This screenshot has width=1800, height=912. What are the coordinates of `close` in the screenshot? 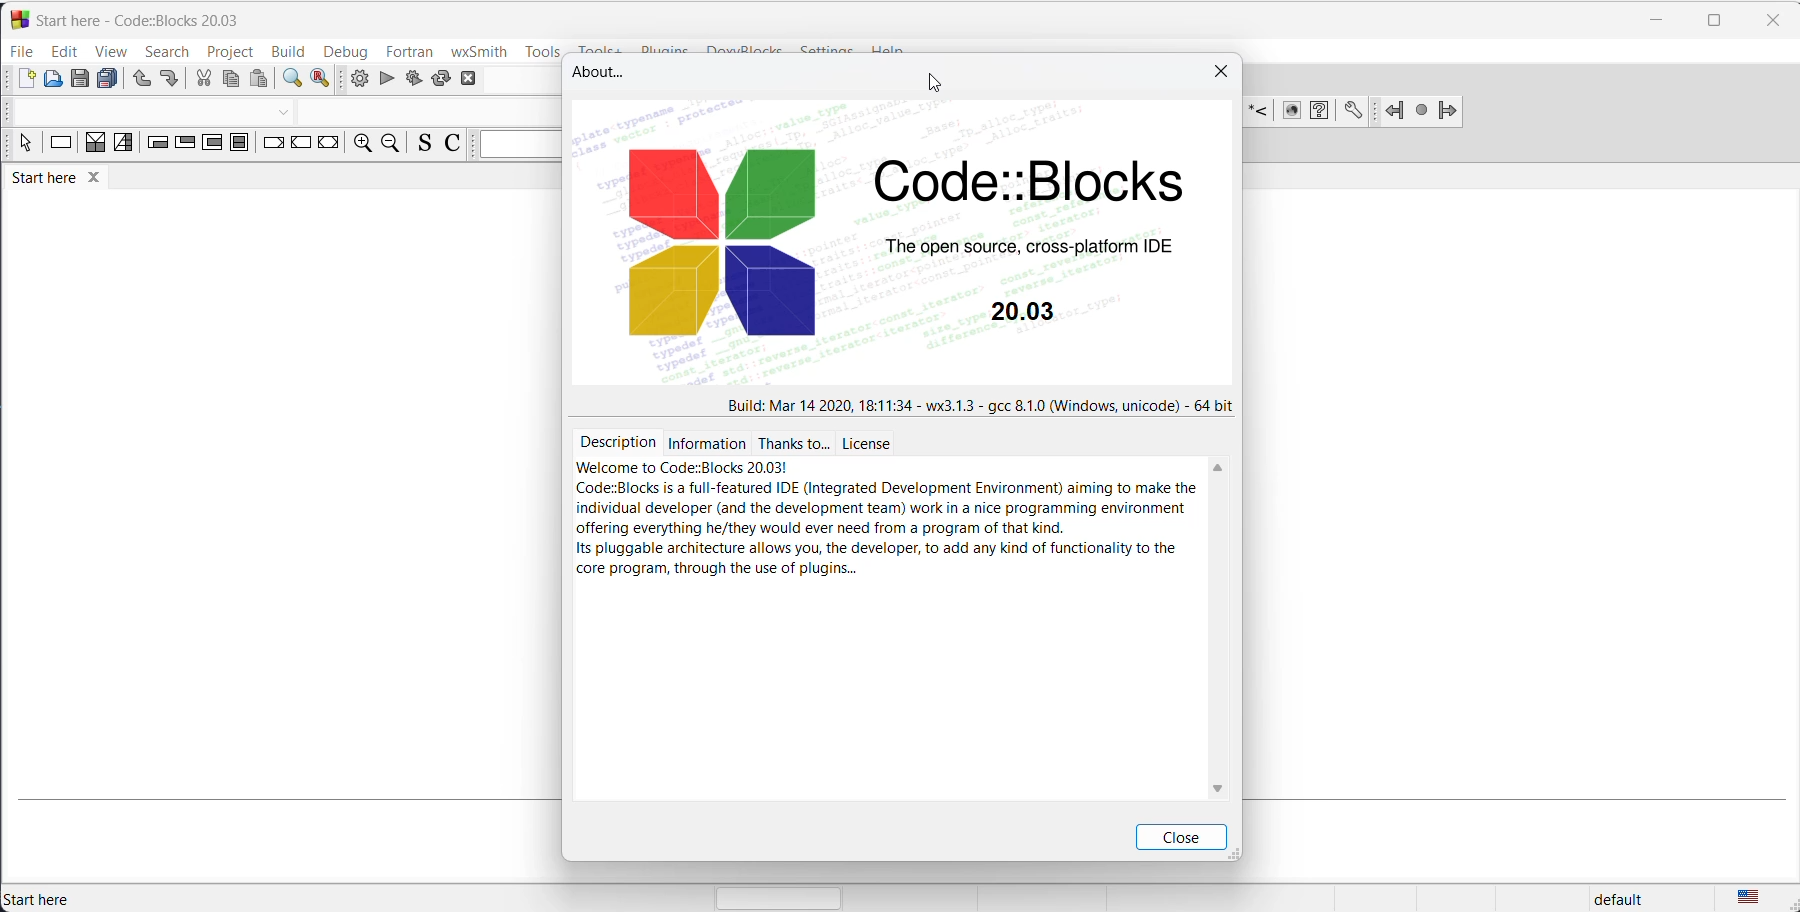 It's located at (1222, 70).